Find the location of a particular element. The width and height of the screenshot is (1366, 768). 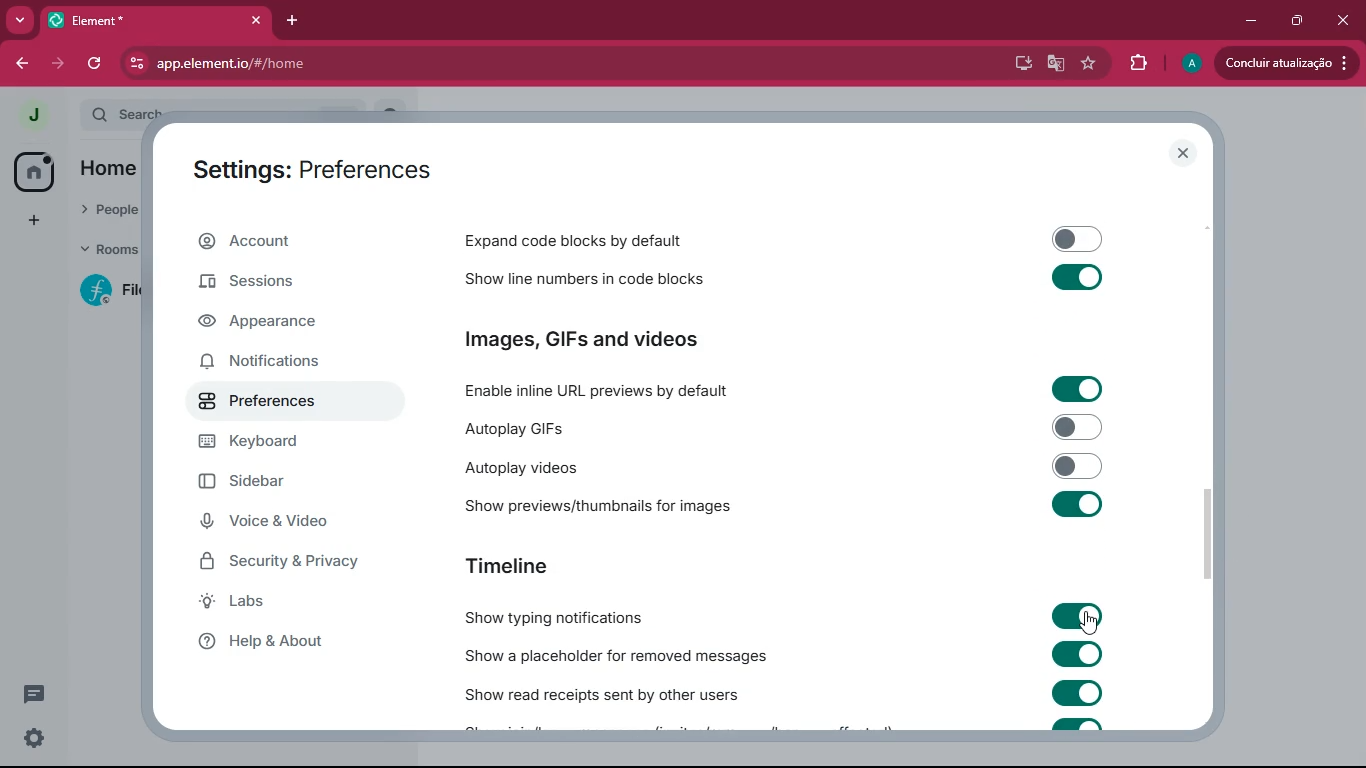

voice & video is located at coordinates (281, 522).